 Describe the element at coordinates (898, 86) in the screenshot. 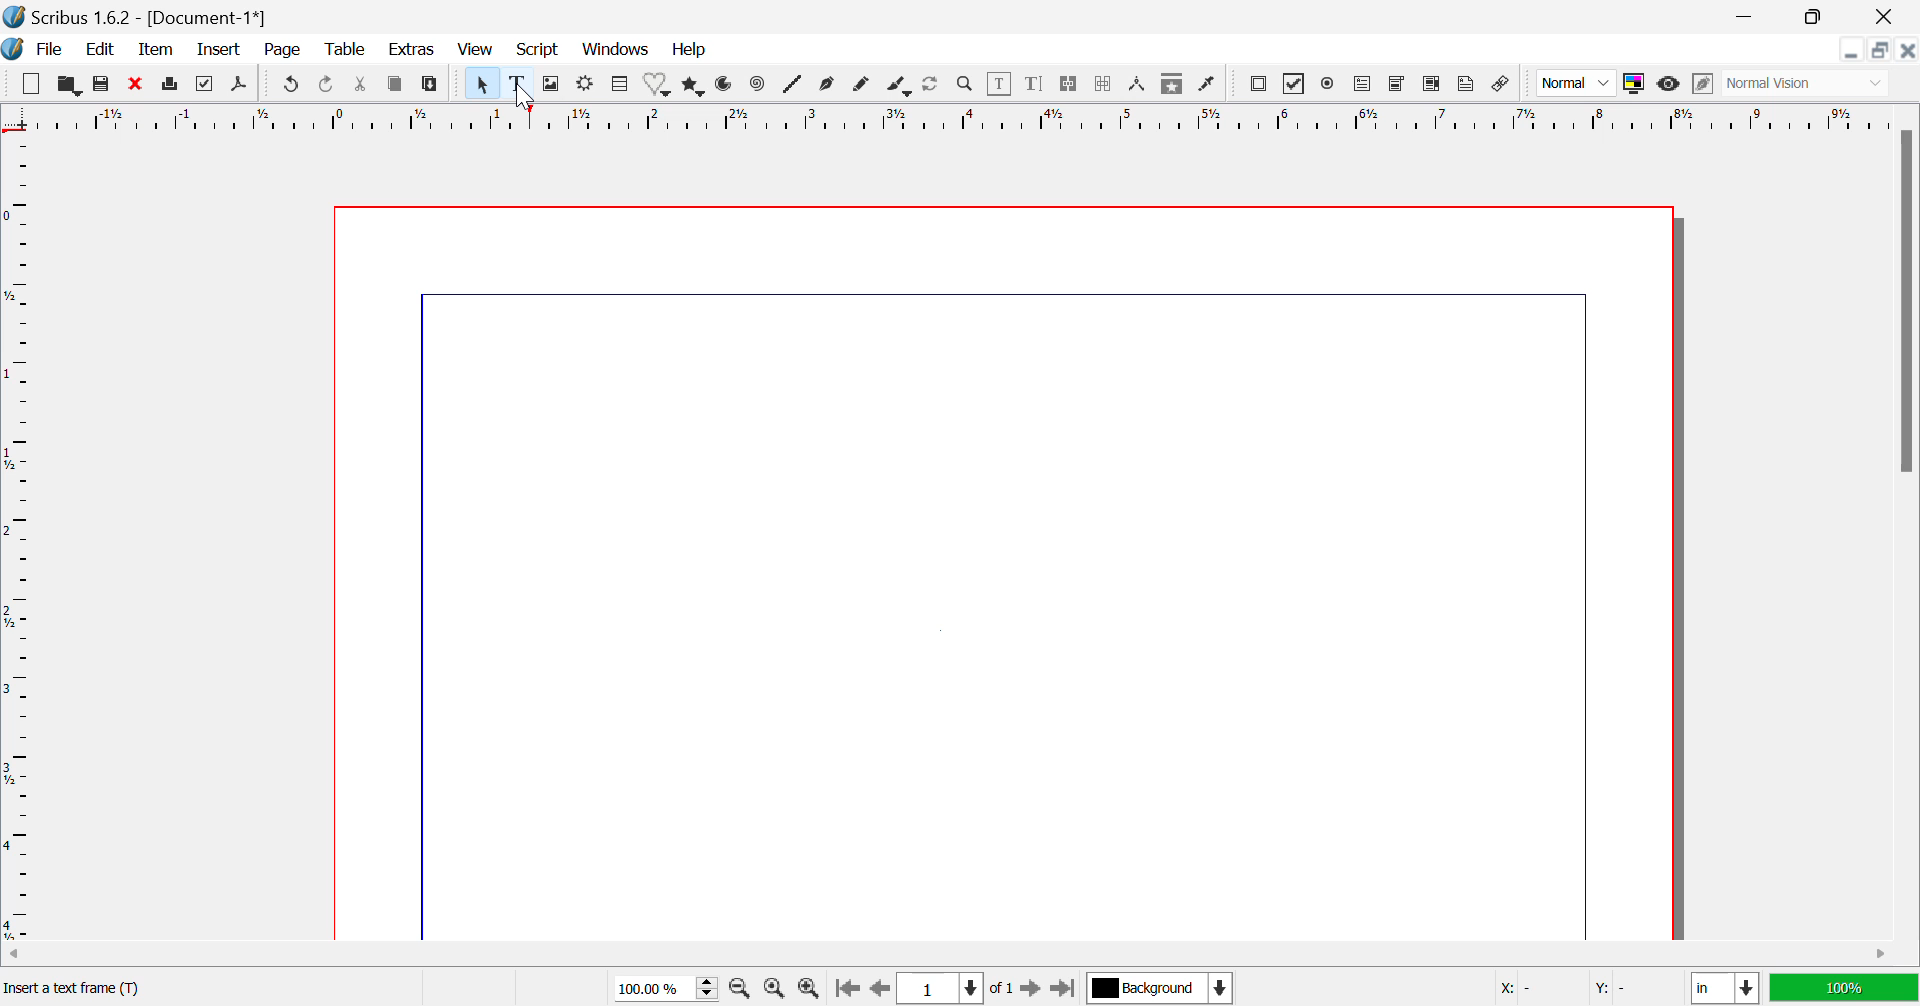

I see `Calligraphic Line` at that location.